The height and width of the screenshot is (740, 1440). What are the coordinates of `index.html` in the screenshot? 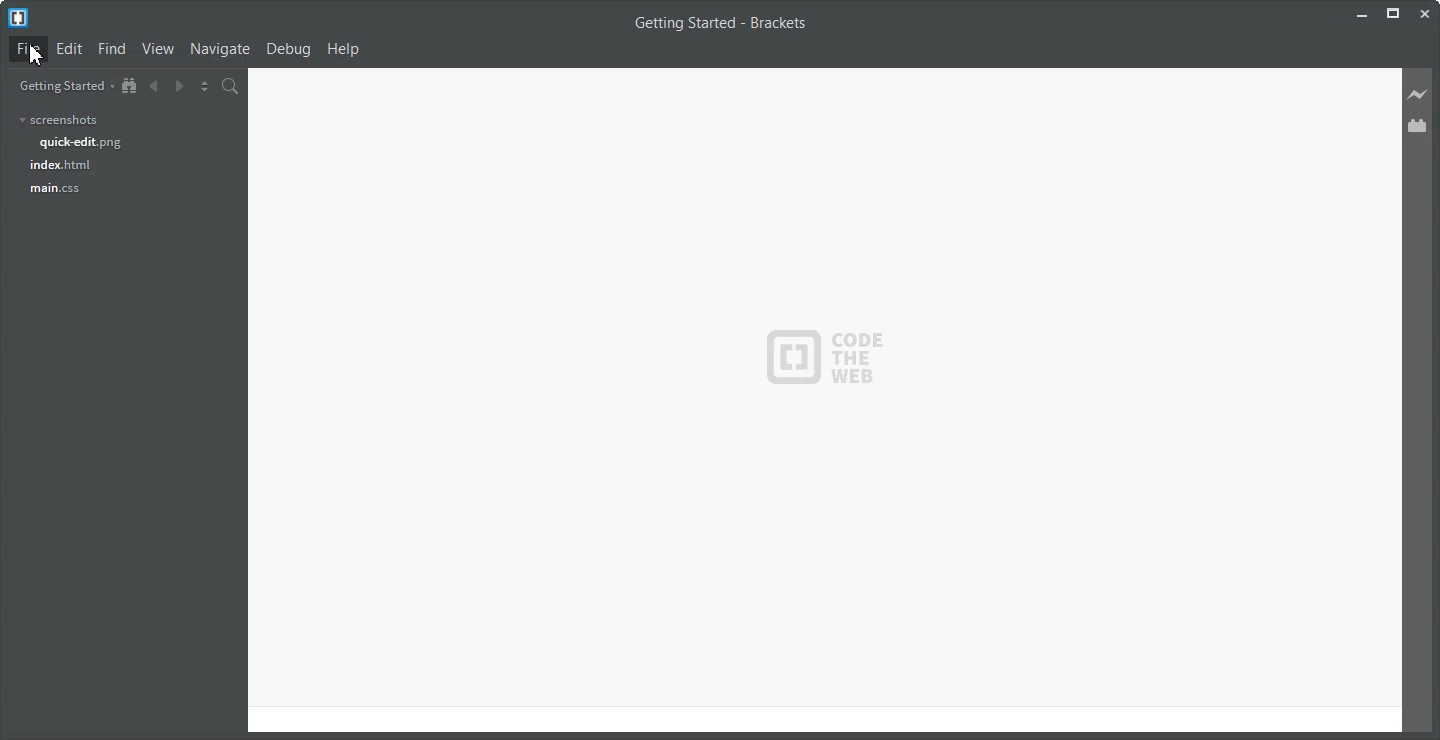 It's located at (59, 165).